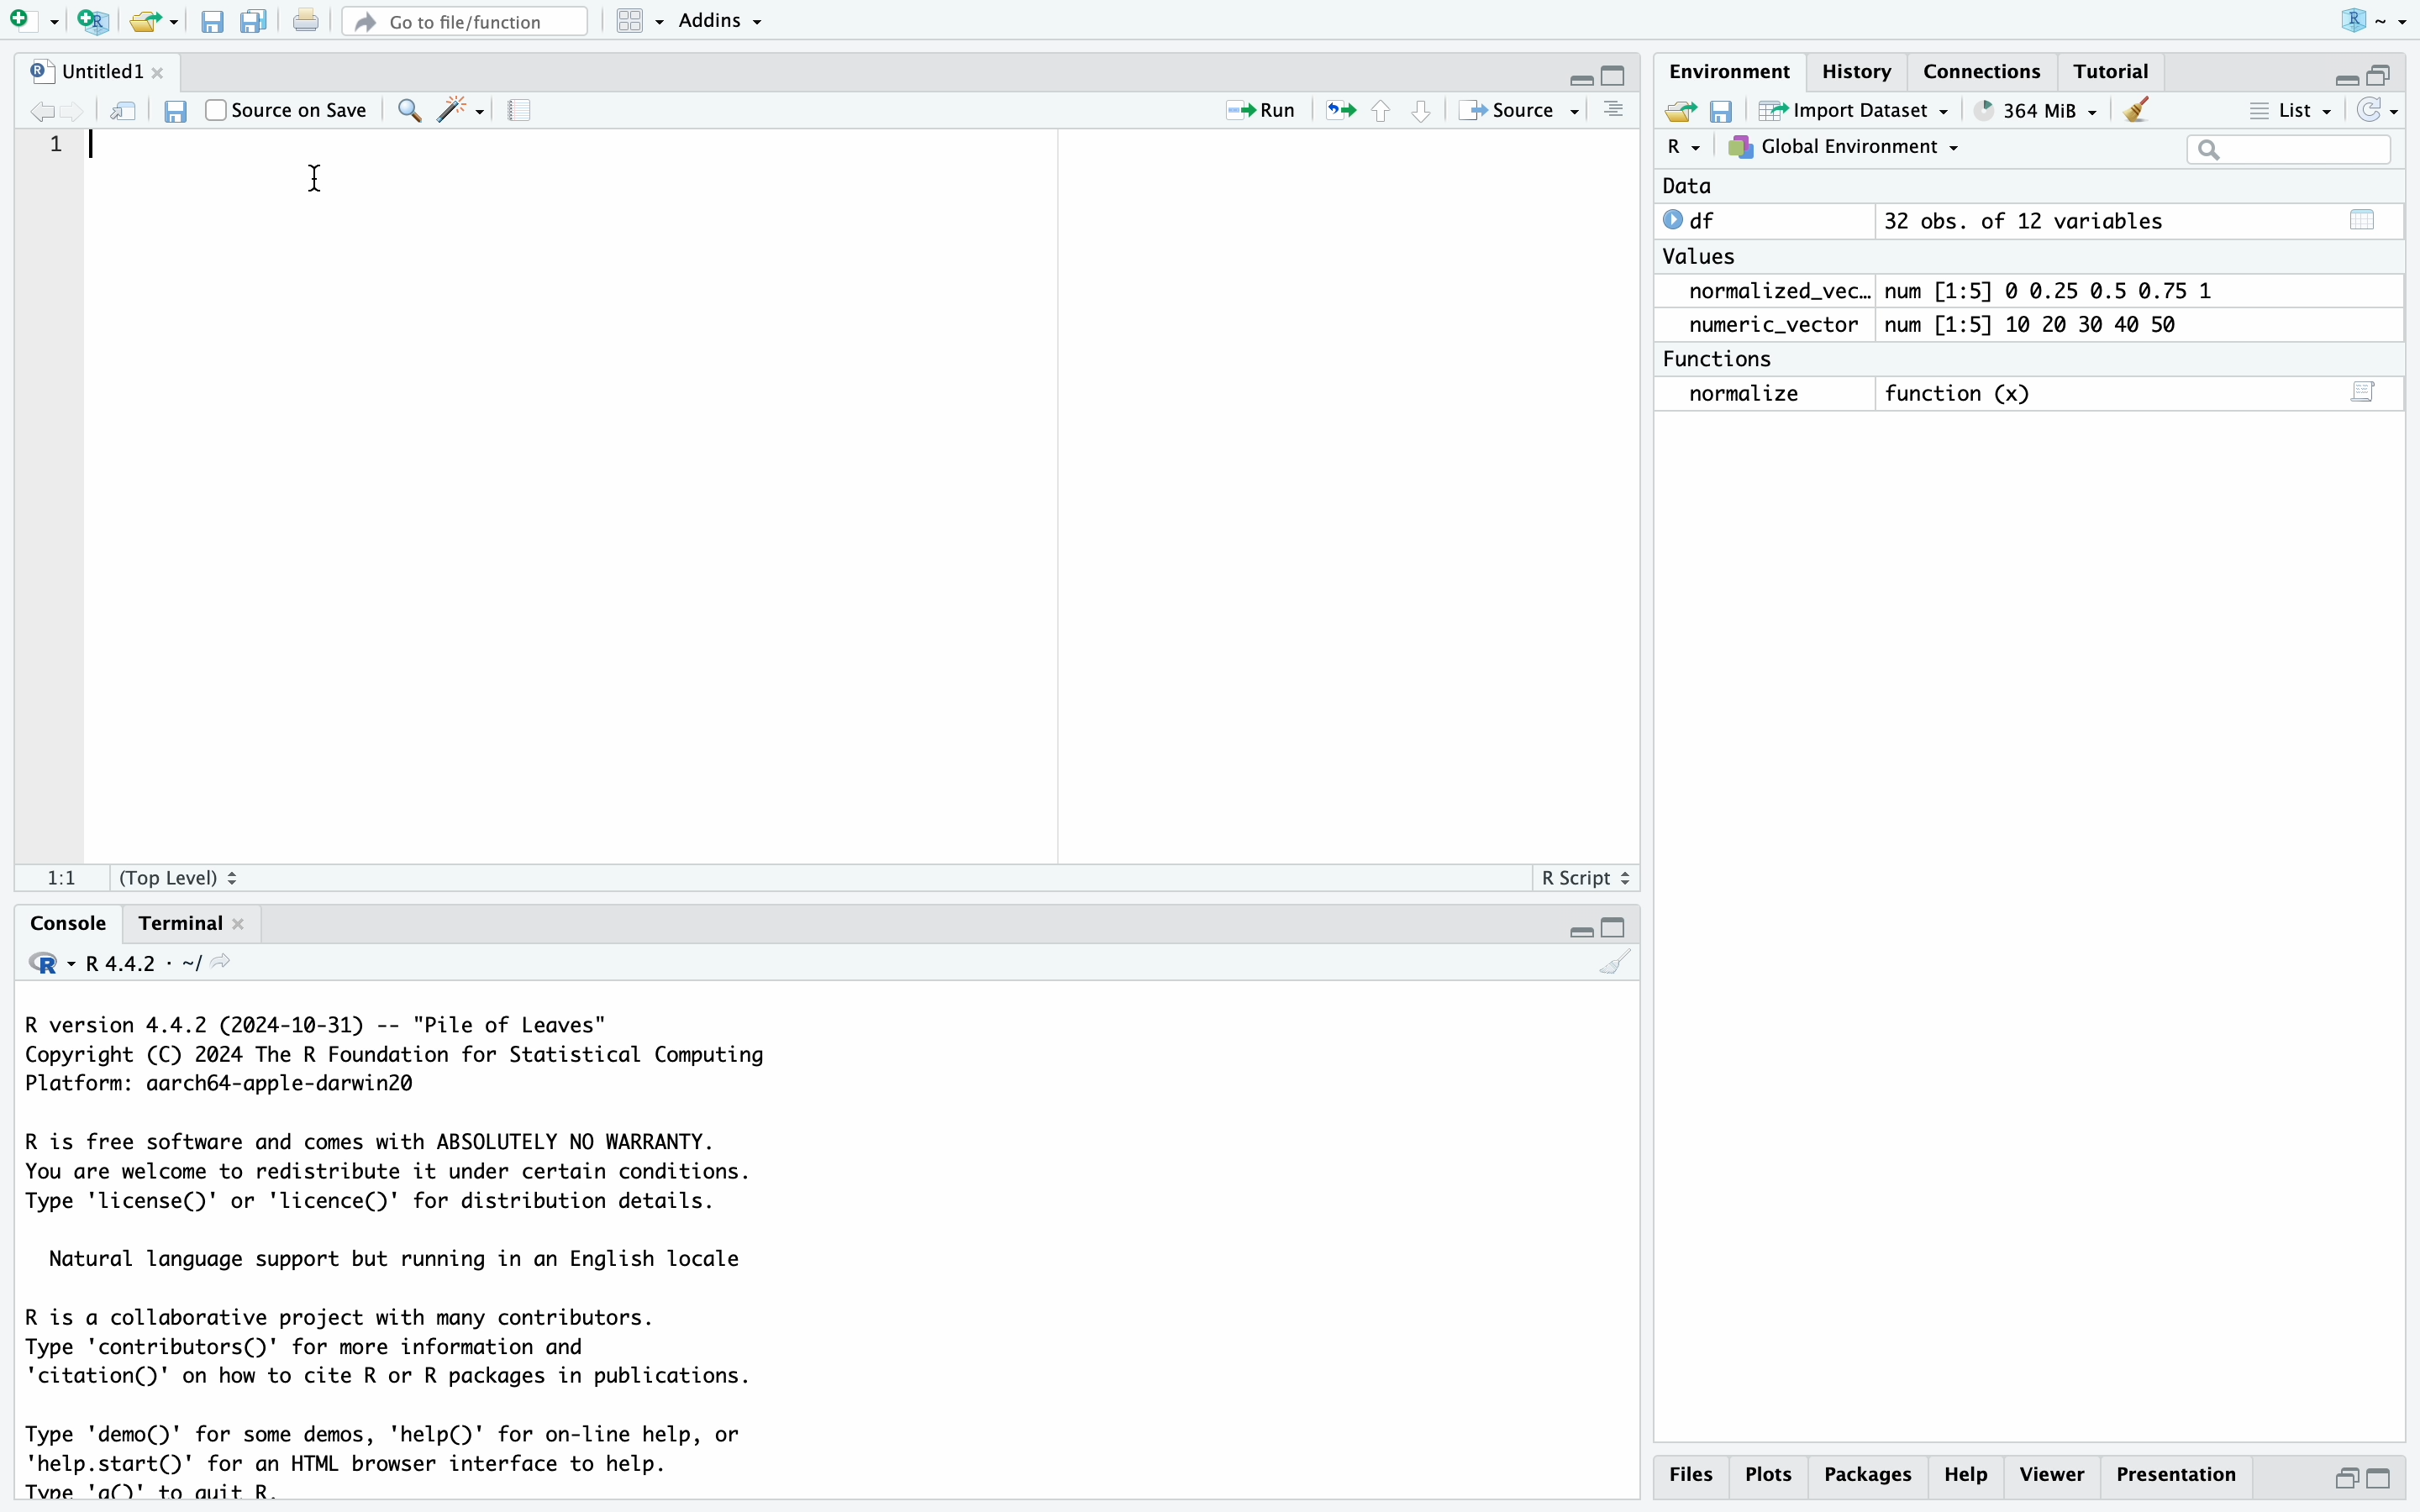 The image size is (2420, 1512). What do you see at coordinates (2054, 1472) in the screenshot?
I see `Viewer` at bounding box center [2054, 1472].